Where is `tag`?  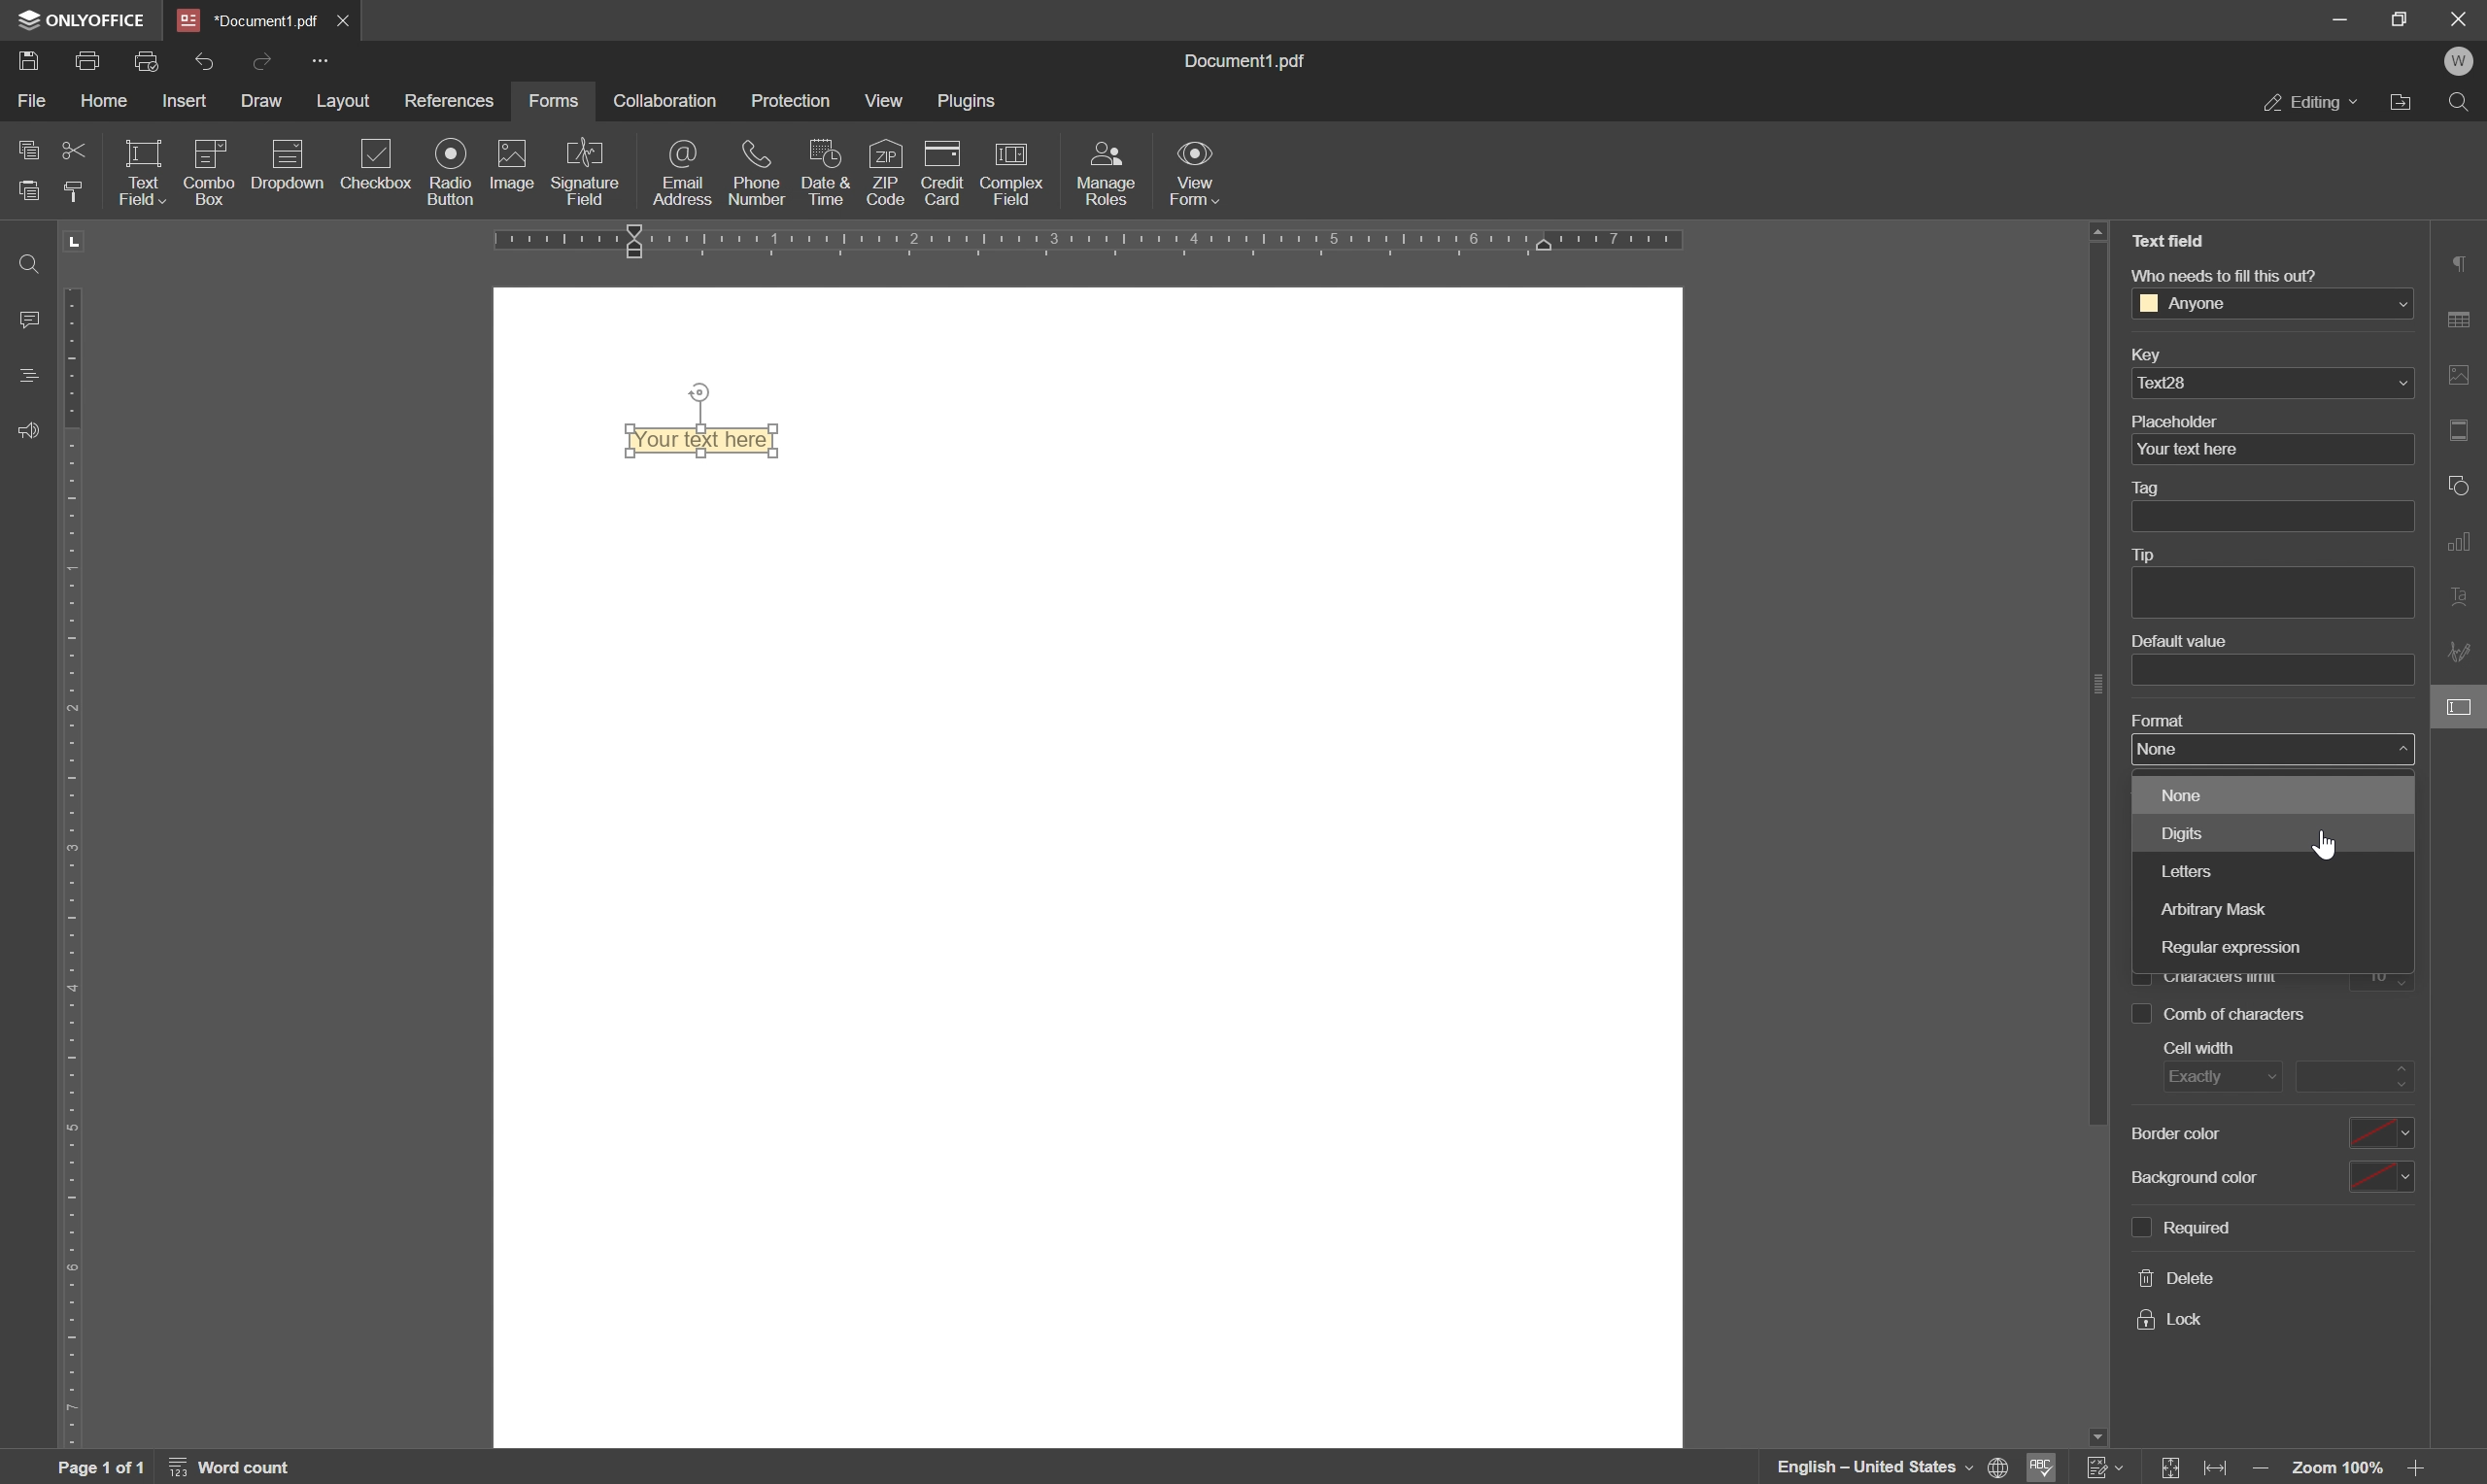 tag is located at coordinates (2143, 487).